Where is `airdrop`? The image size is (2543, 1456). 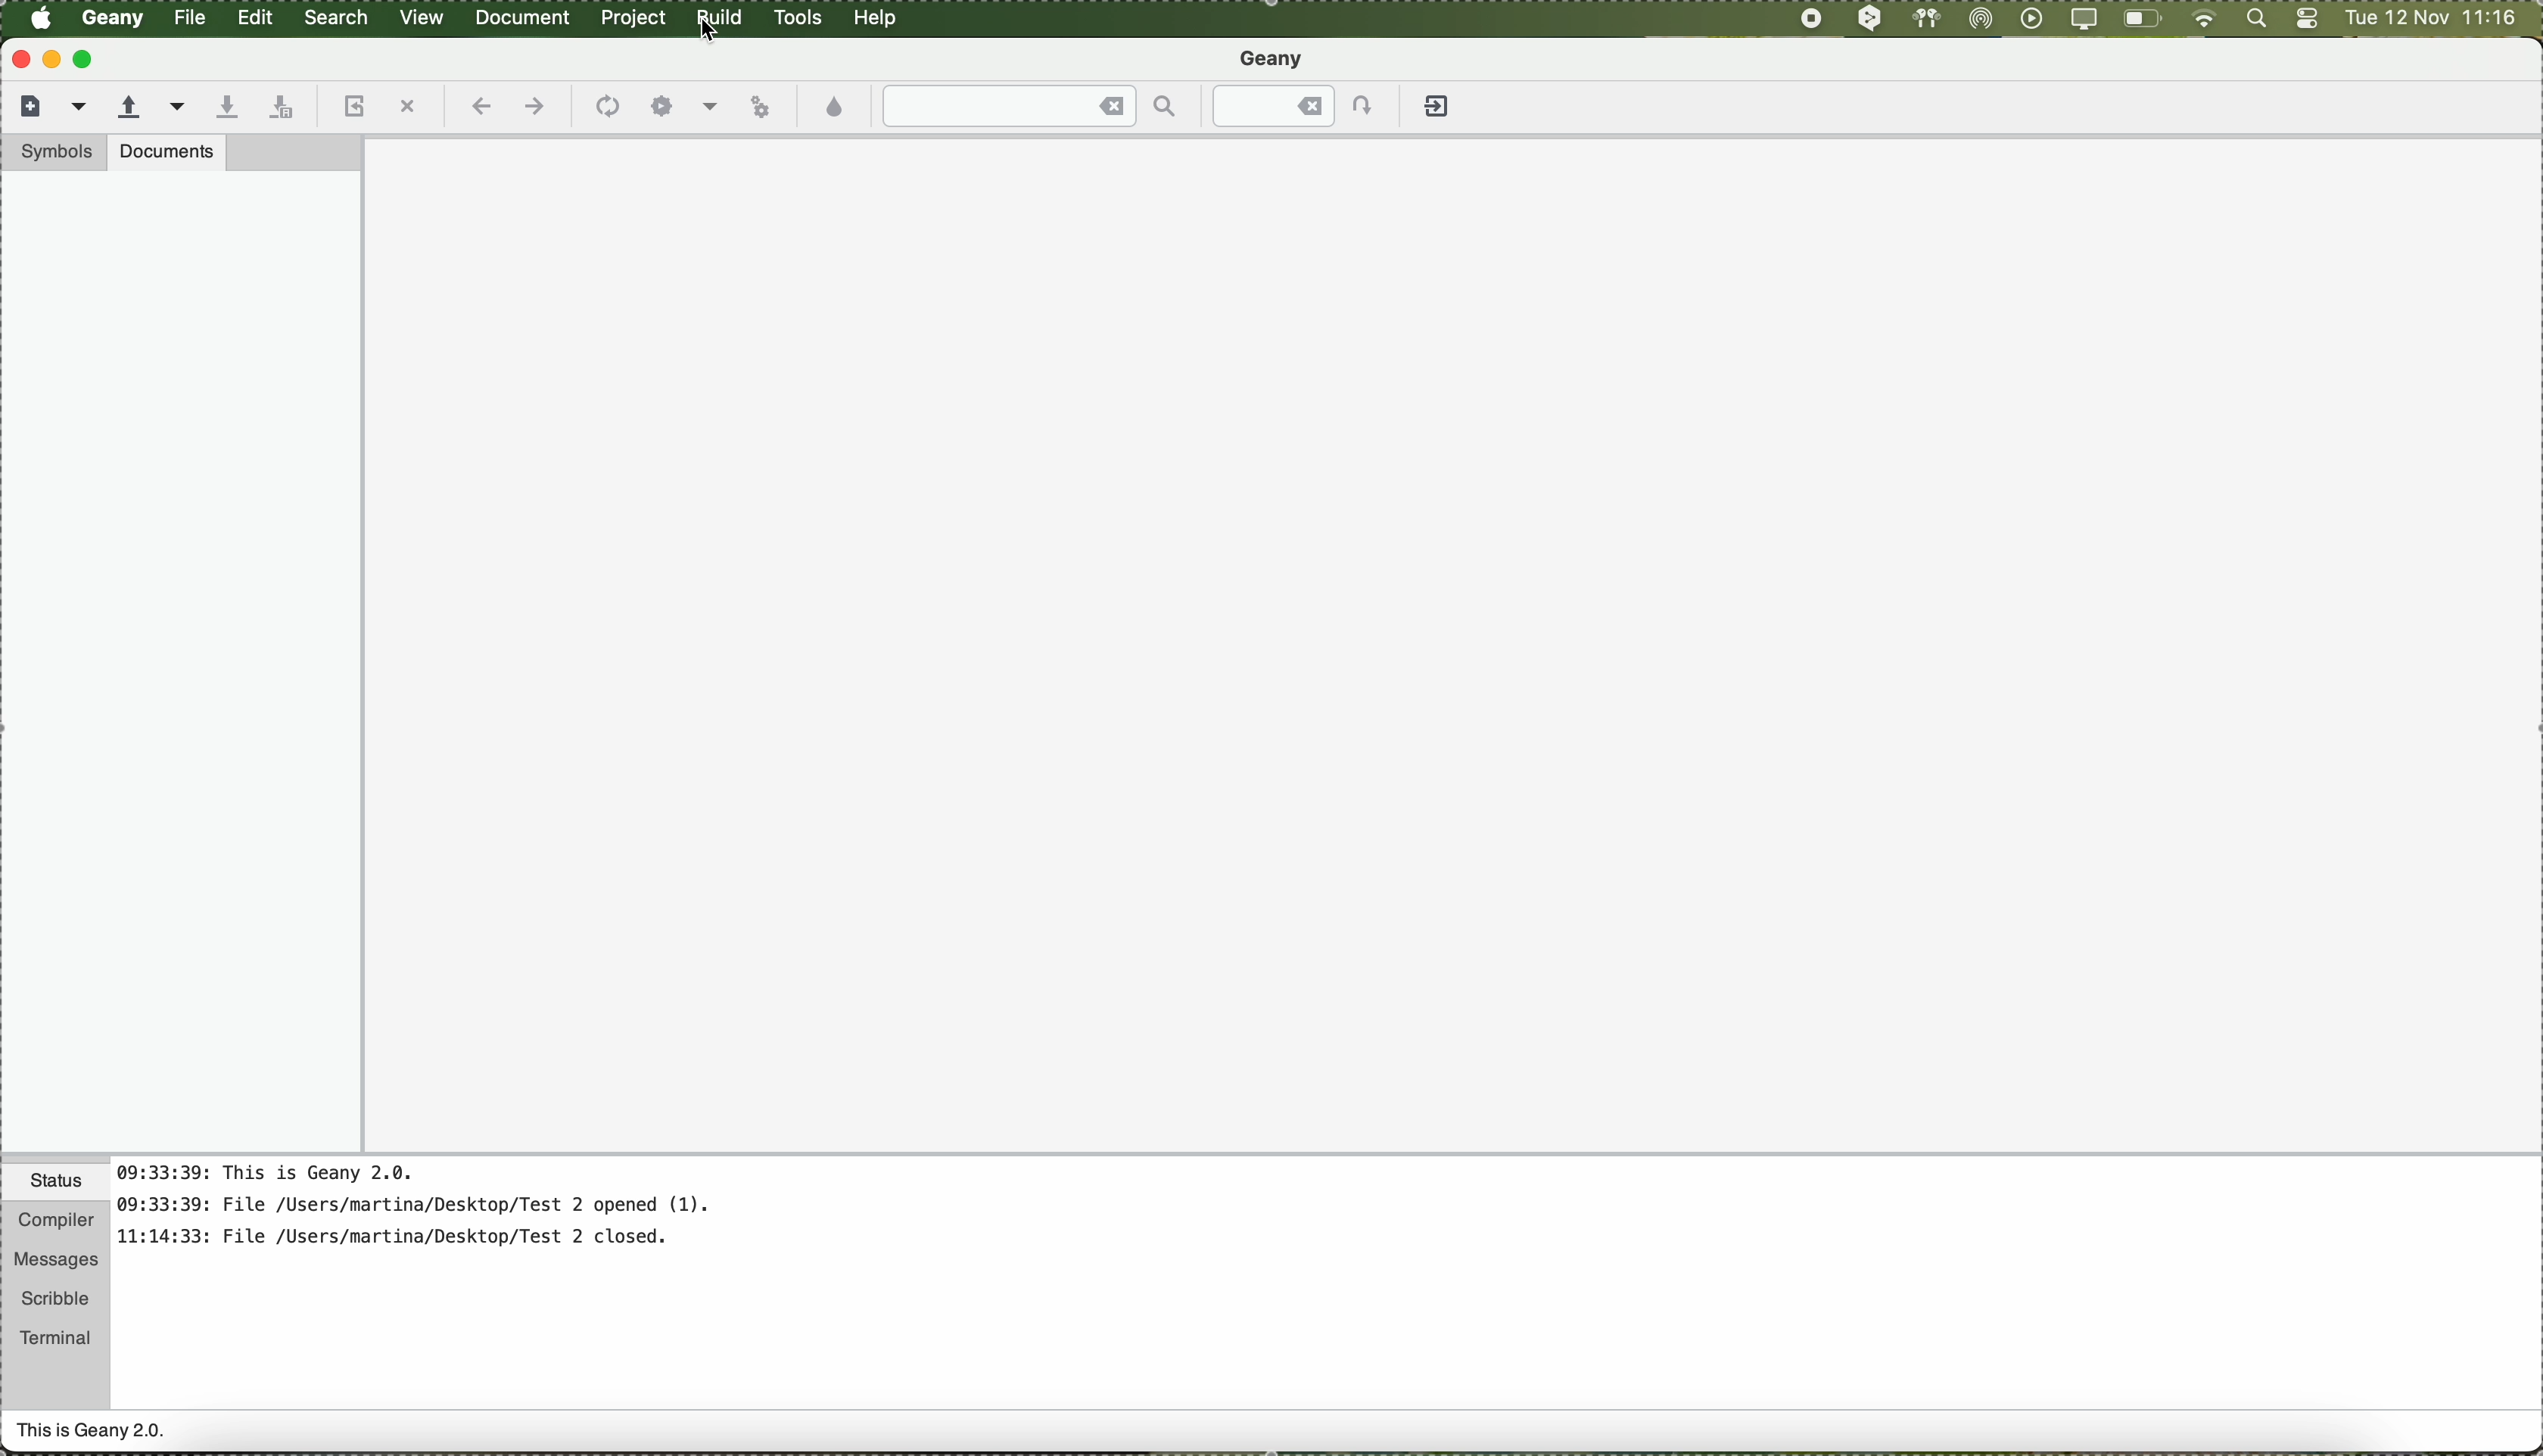 airdrop is located at coordinates (1981, 19).